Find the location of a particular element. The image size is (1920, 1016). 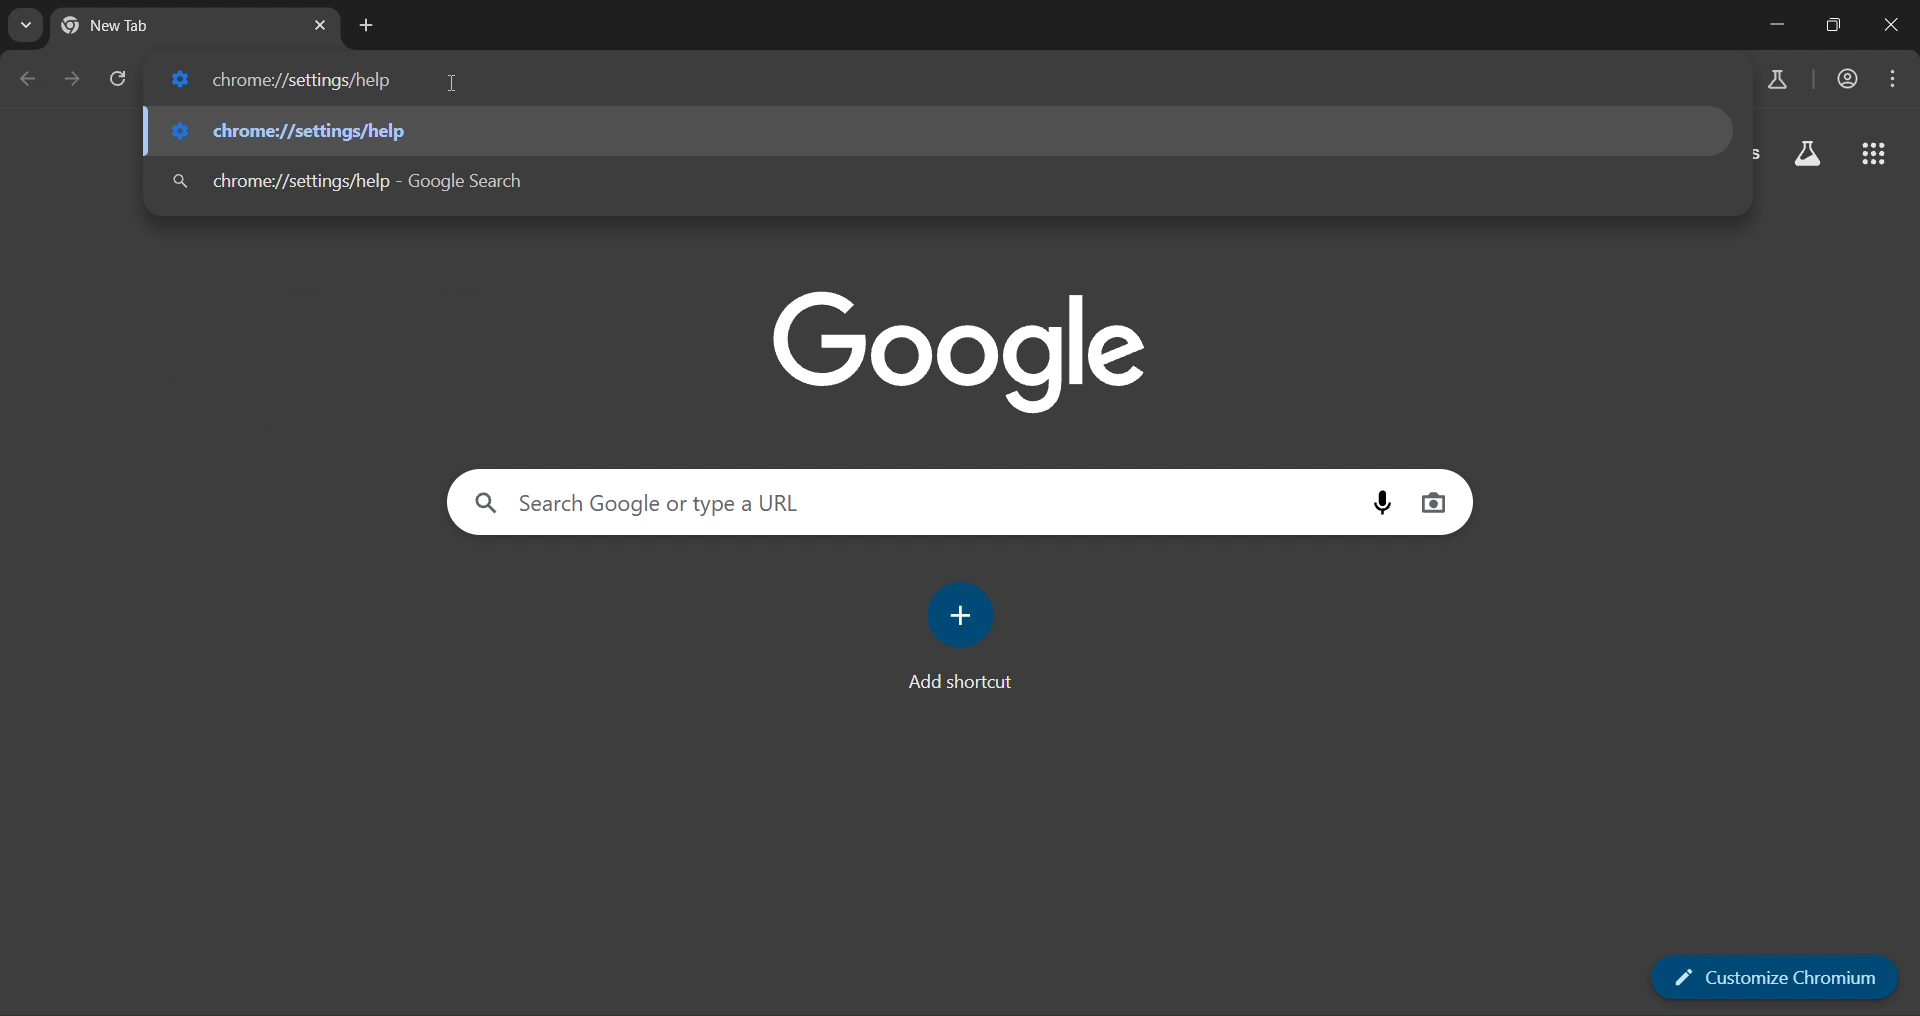

search labs is located at coordinates (25, 28).